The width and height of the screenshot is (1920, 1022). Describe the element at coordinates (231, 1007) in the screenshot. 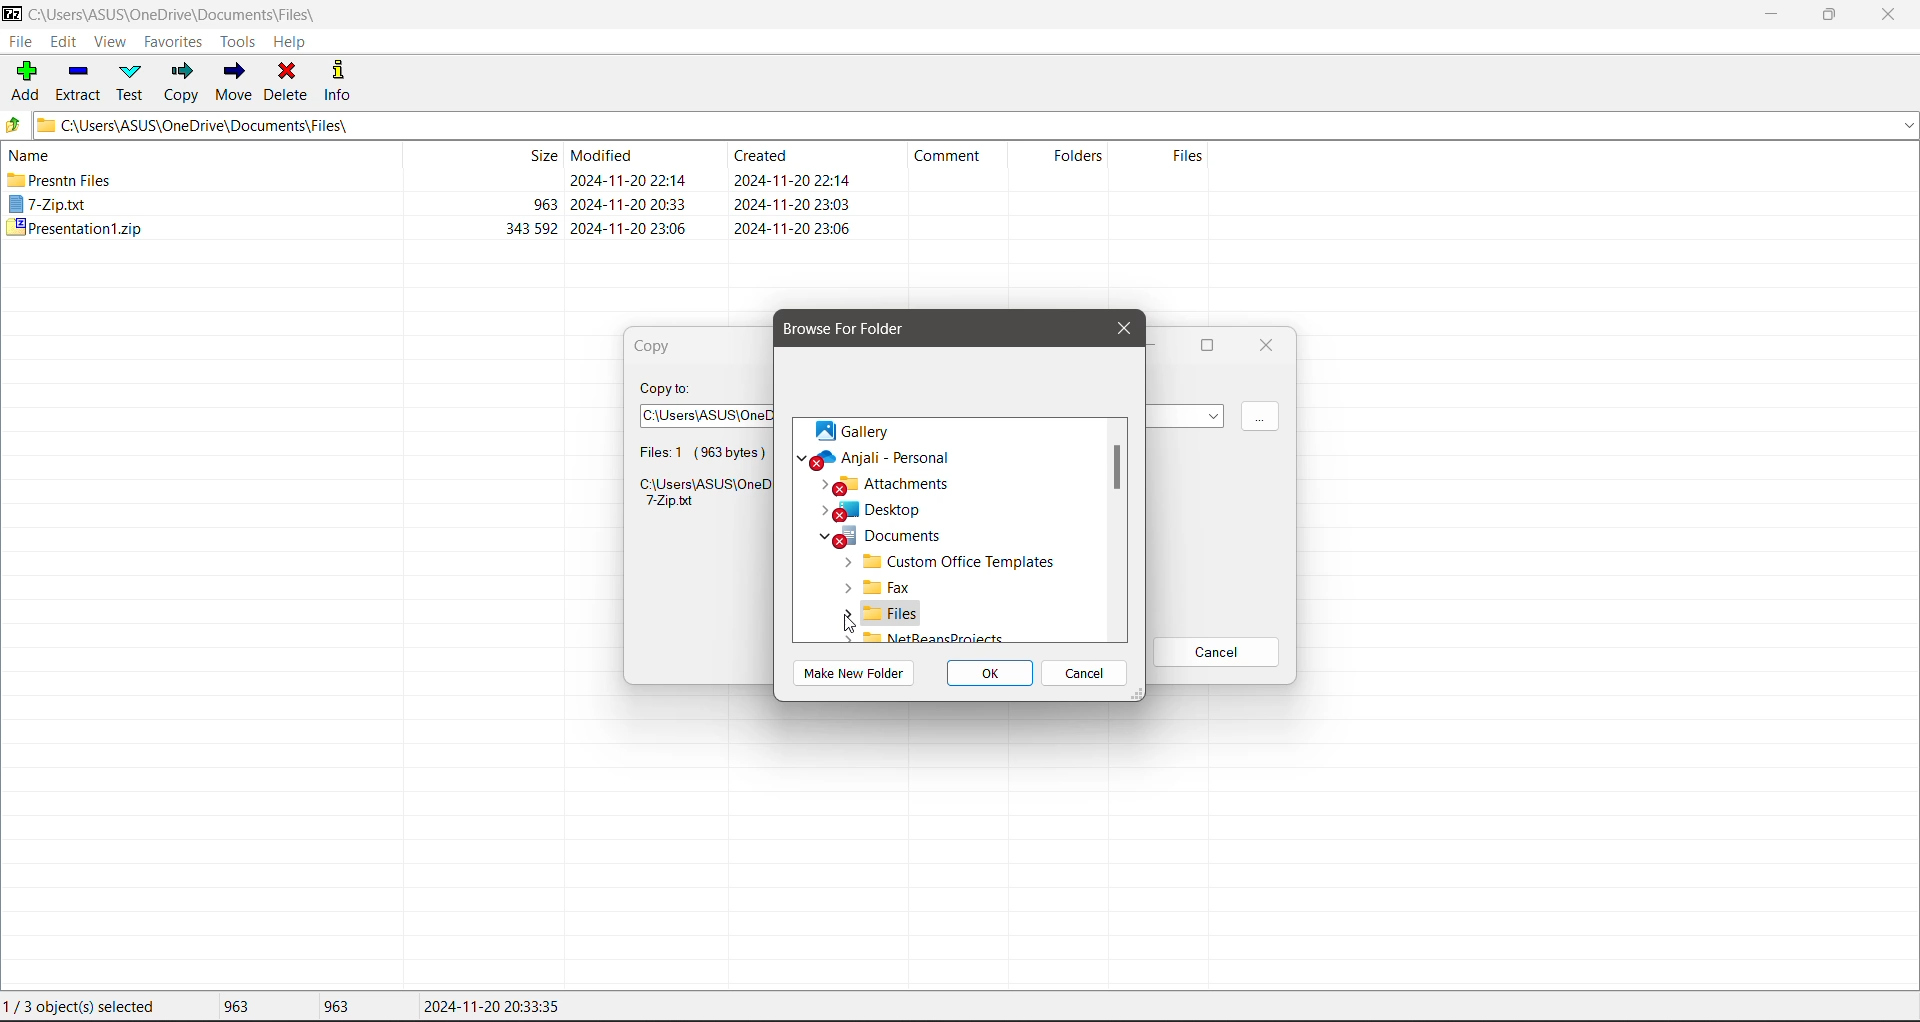

I see `Total size of file(s) selected` at that location.